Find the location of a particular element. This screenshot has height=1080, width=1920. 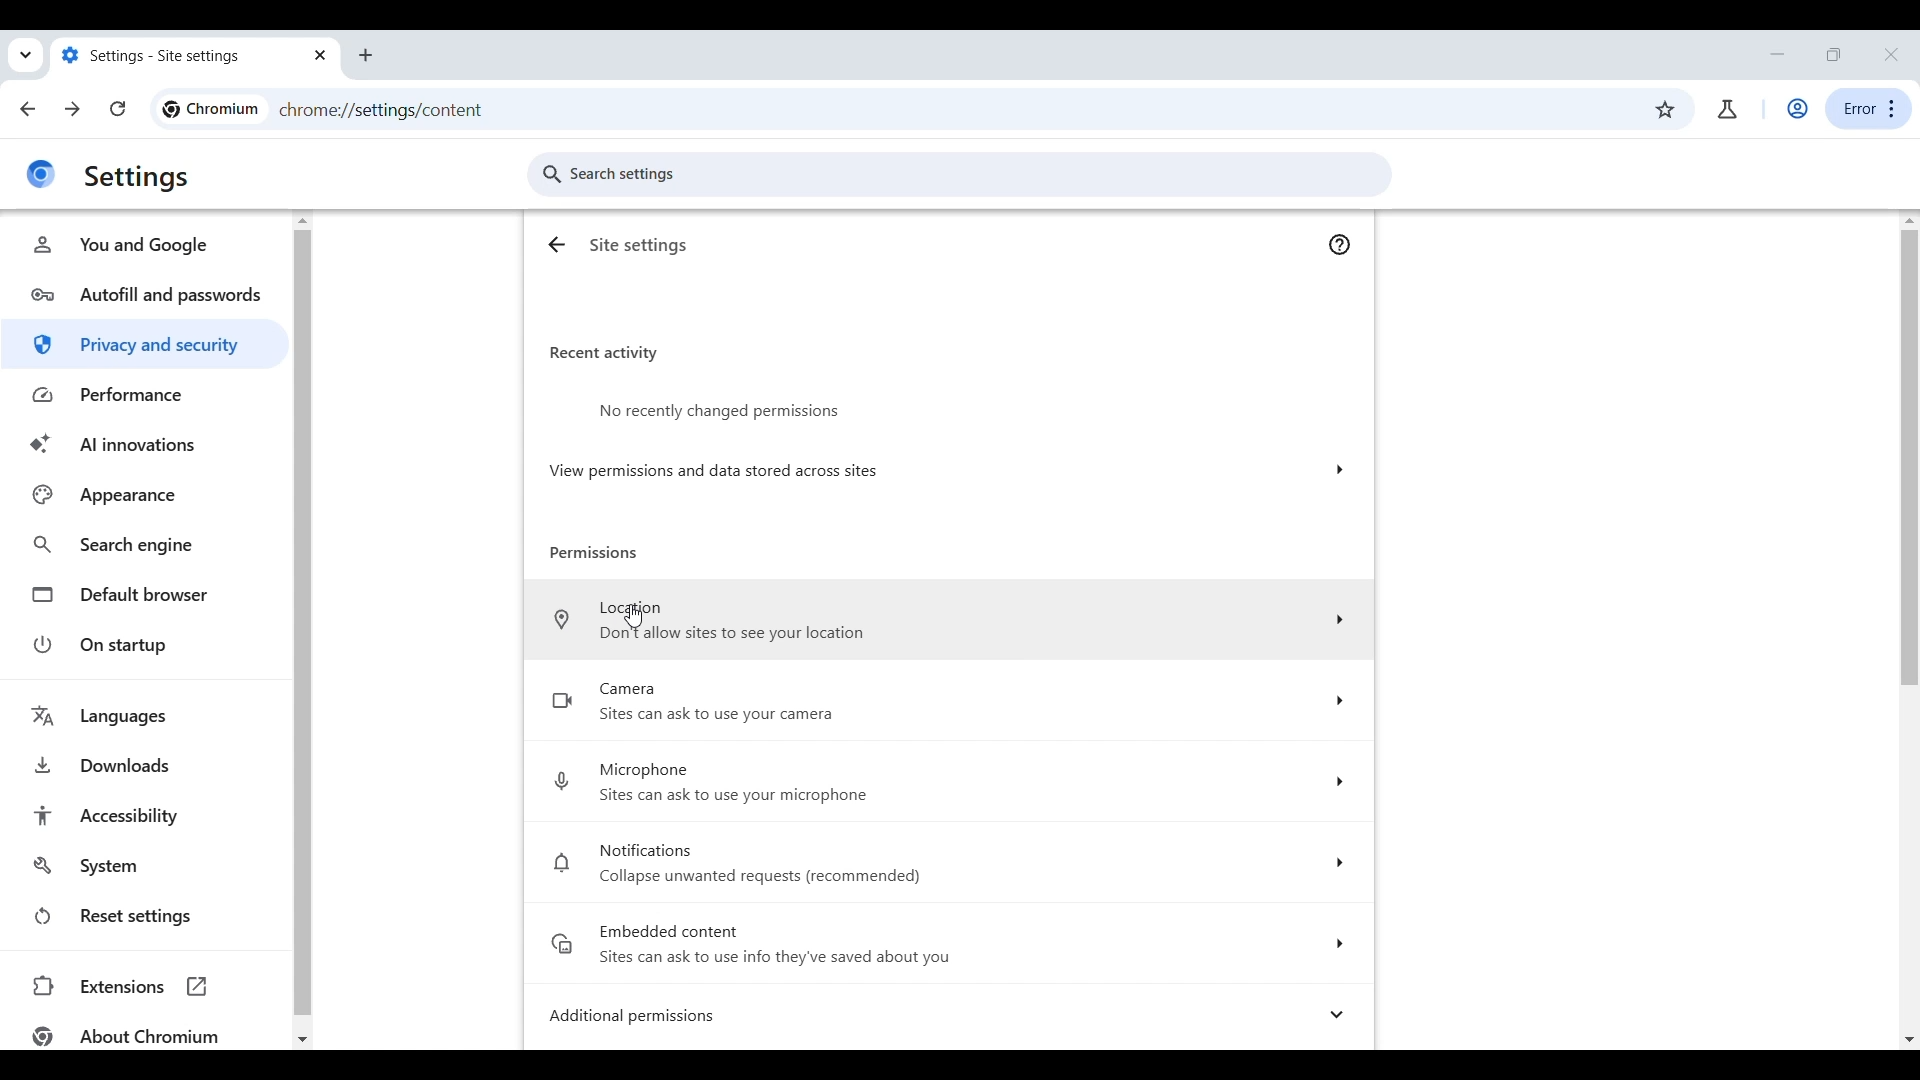

Reset settings is located at coordinates (142, 916).